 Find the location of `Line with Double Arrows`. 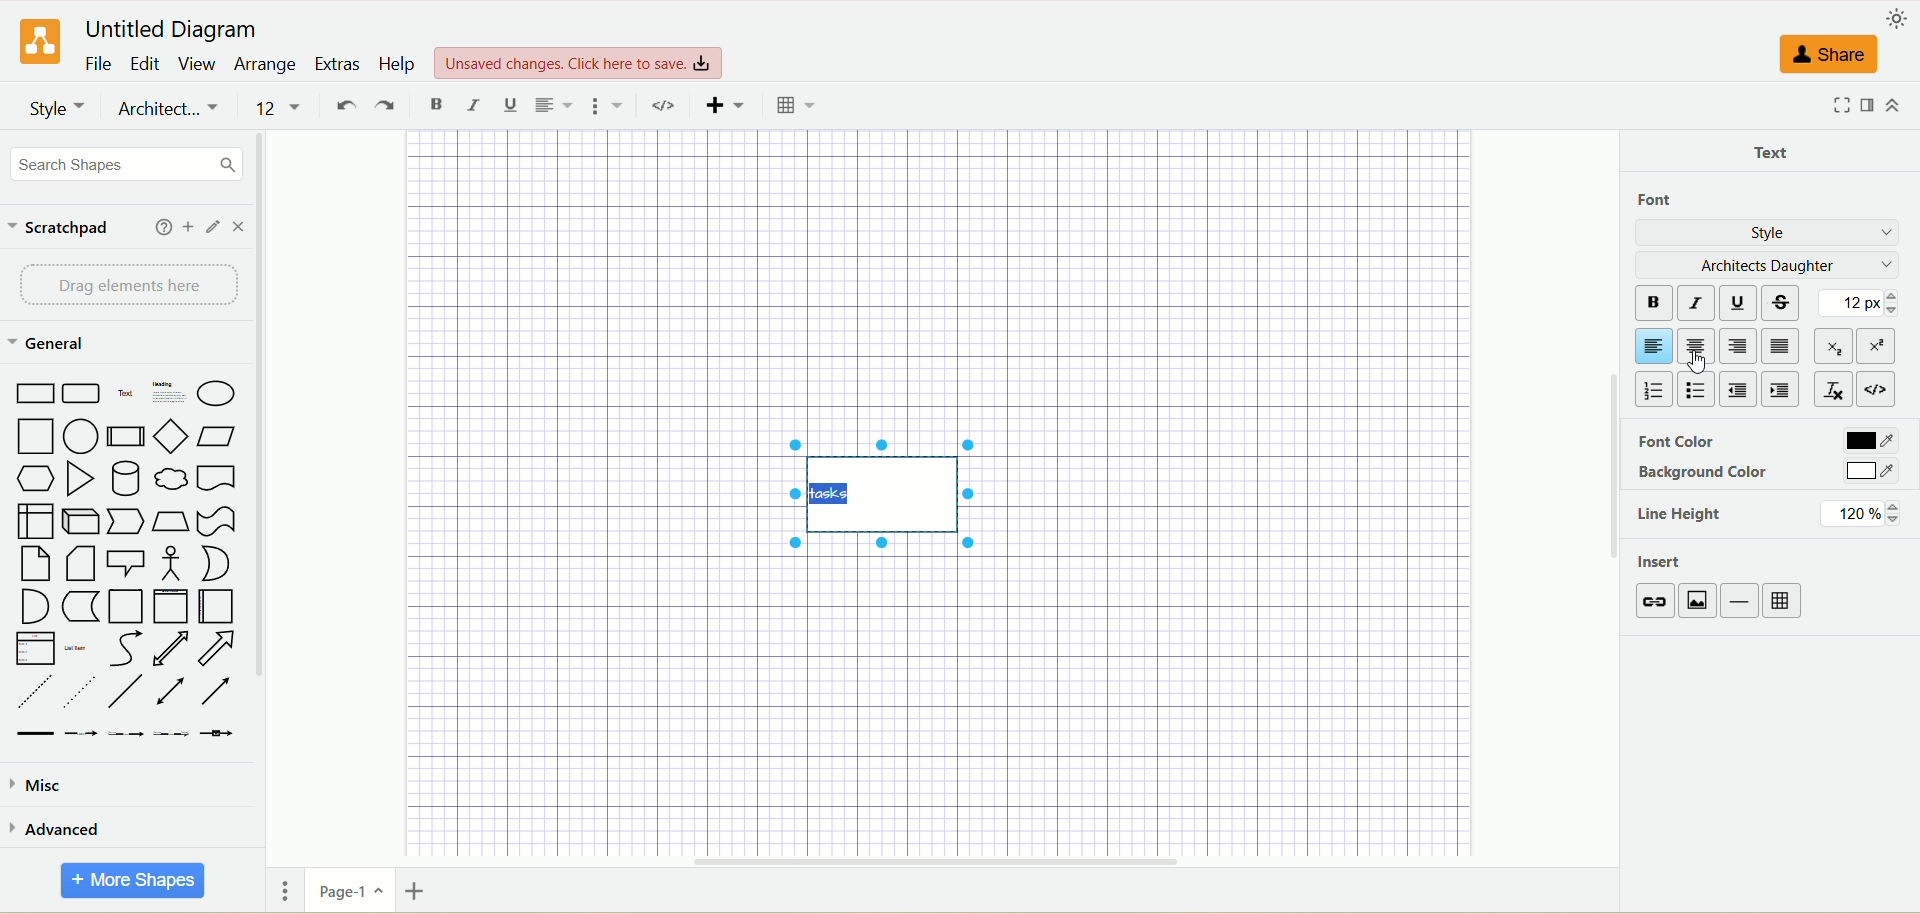

Line with Double Arrows is located at coordinates (169, 692).